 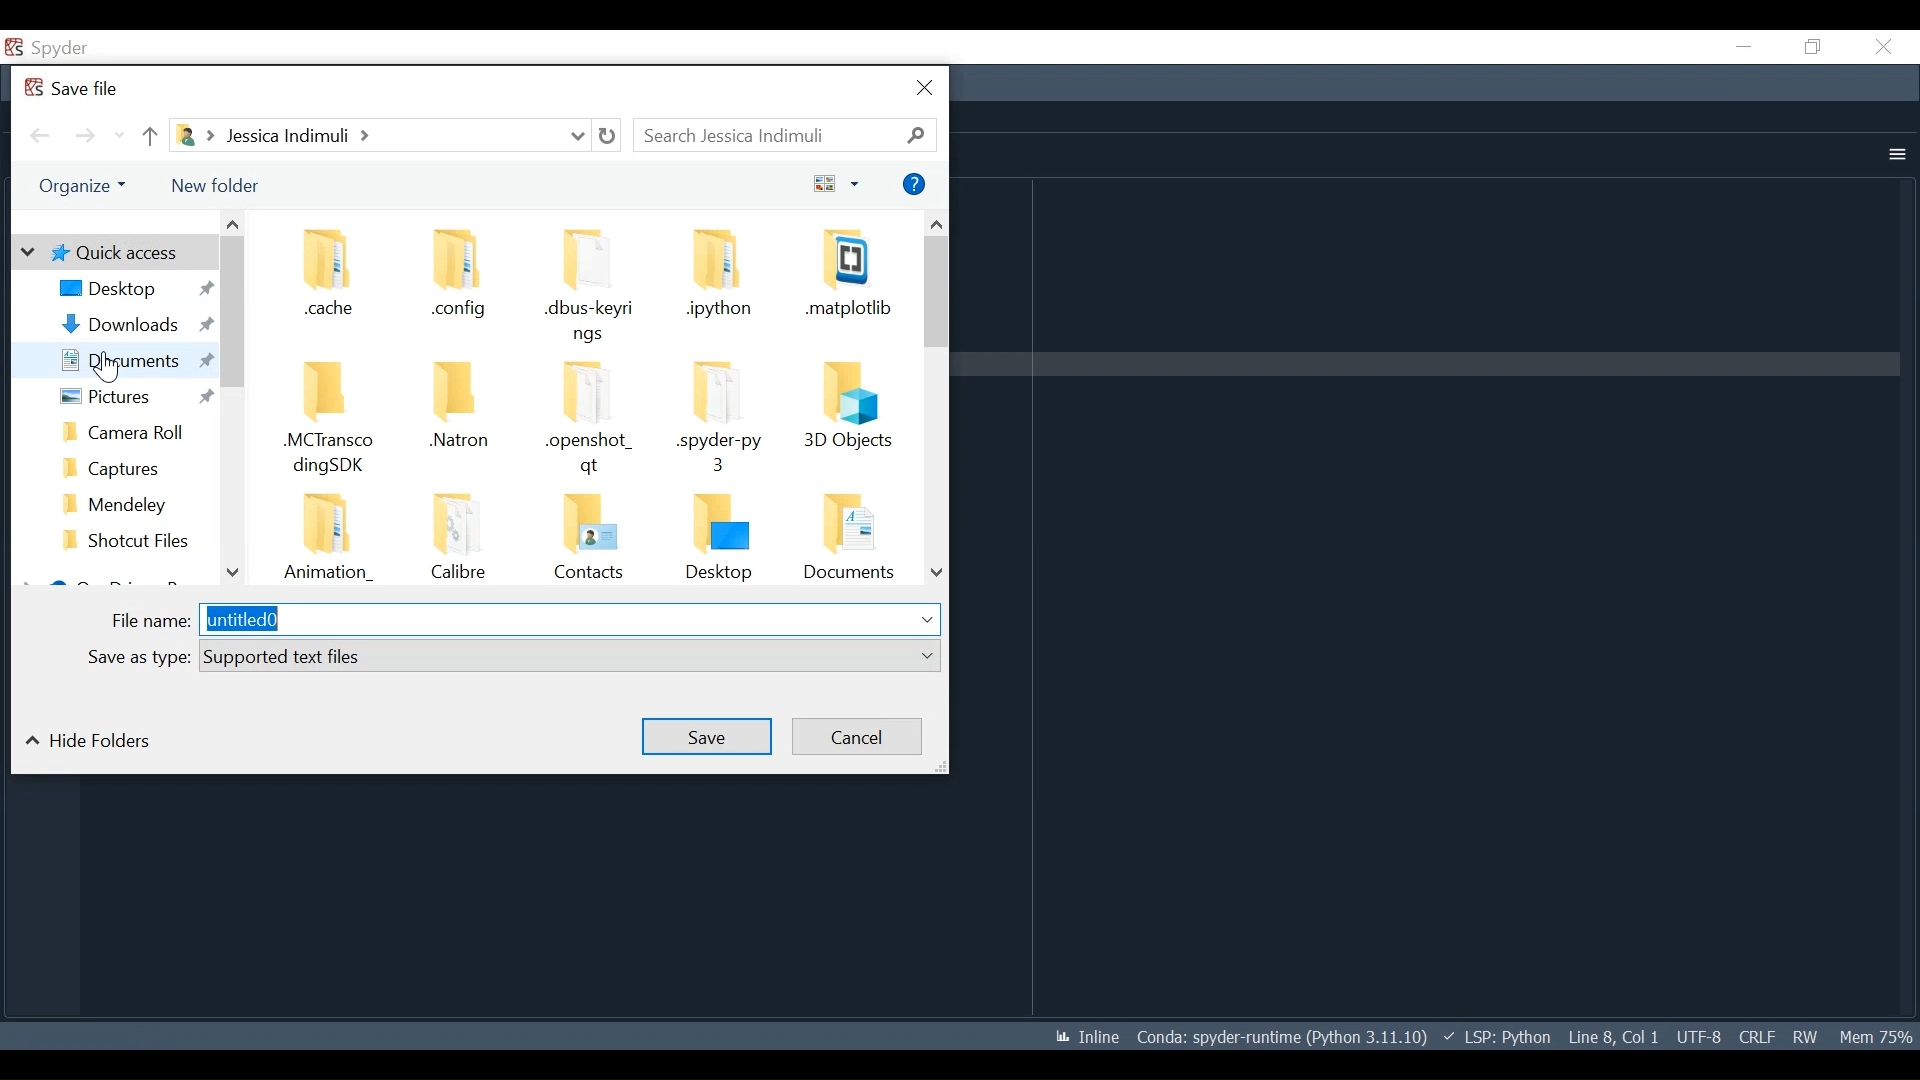 I want to click on File Permissions, so click(x=1804, y=1036).